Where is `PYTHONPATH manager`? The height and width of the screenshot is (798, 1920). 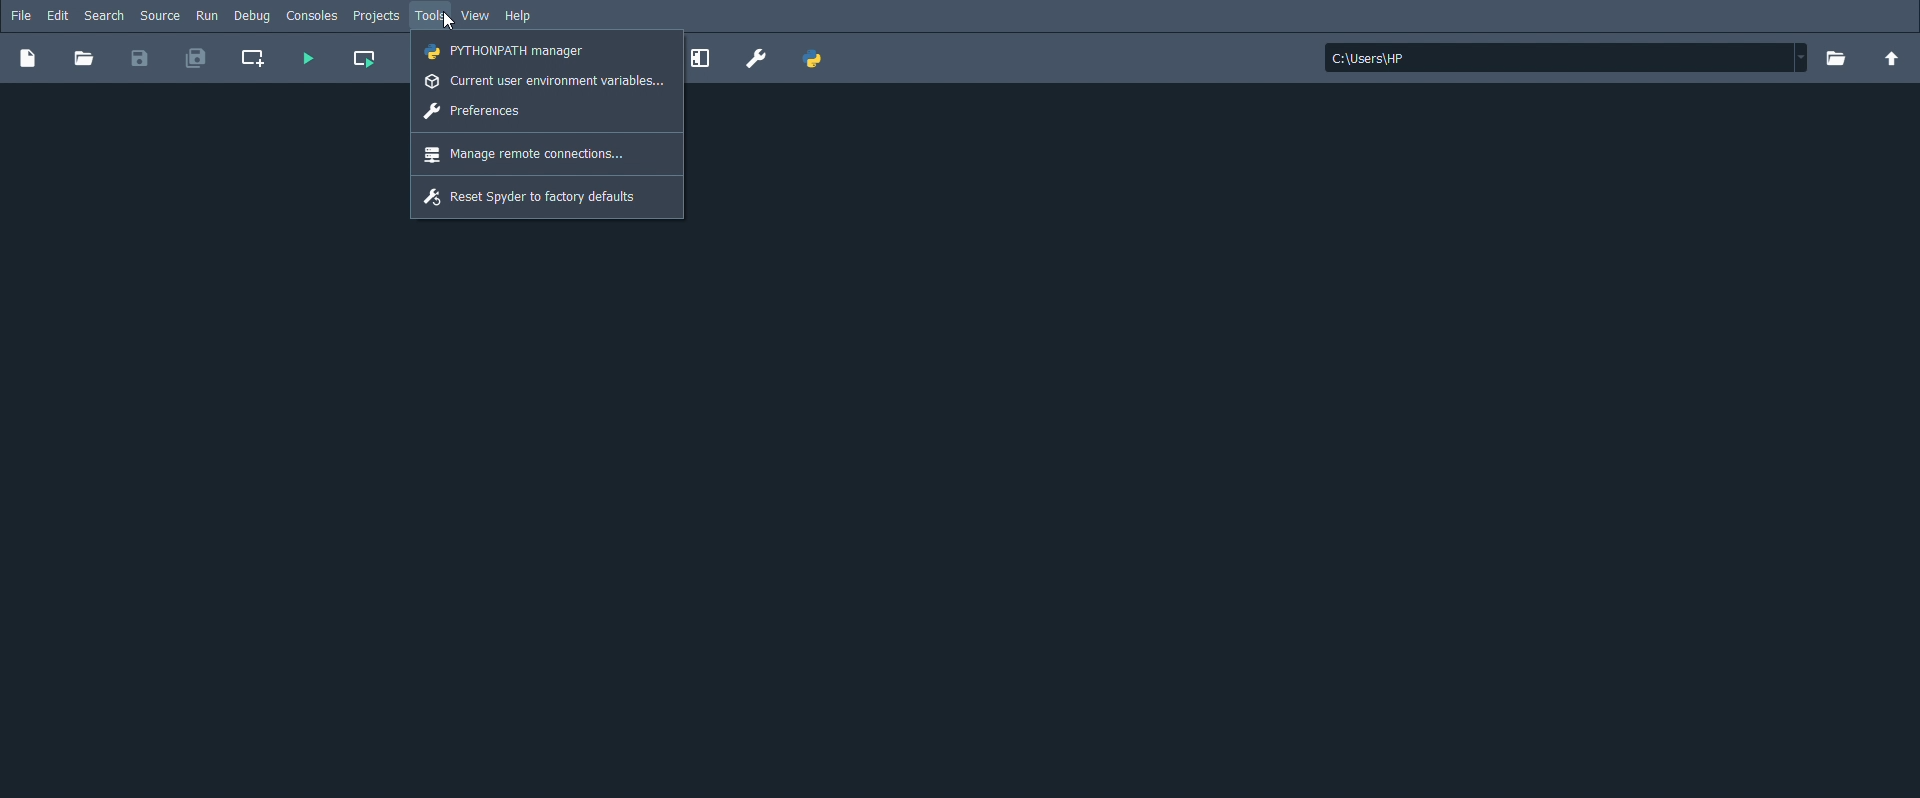 PYTHONPATH manager is located at coordinates (508, 51).